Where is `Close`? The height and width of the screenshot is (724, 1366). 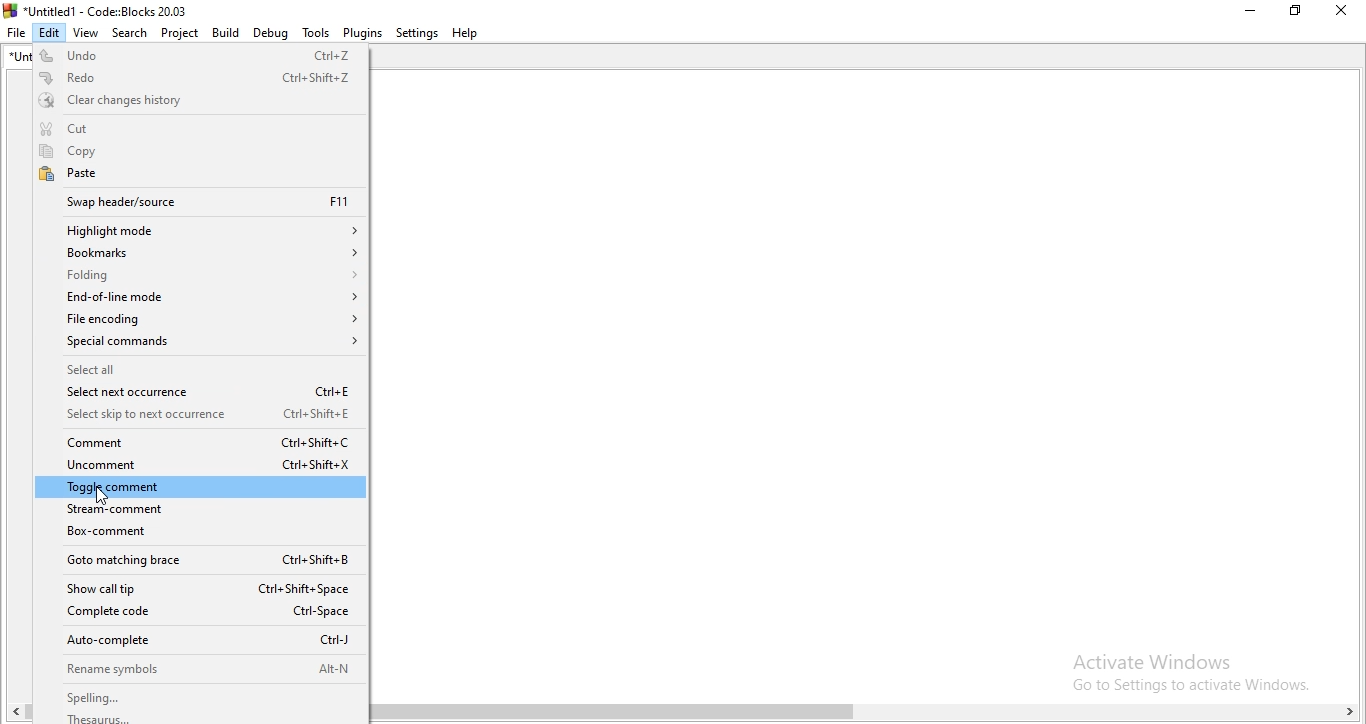 Close is located at coordinates (1340, 14).